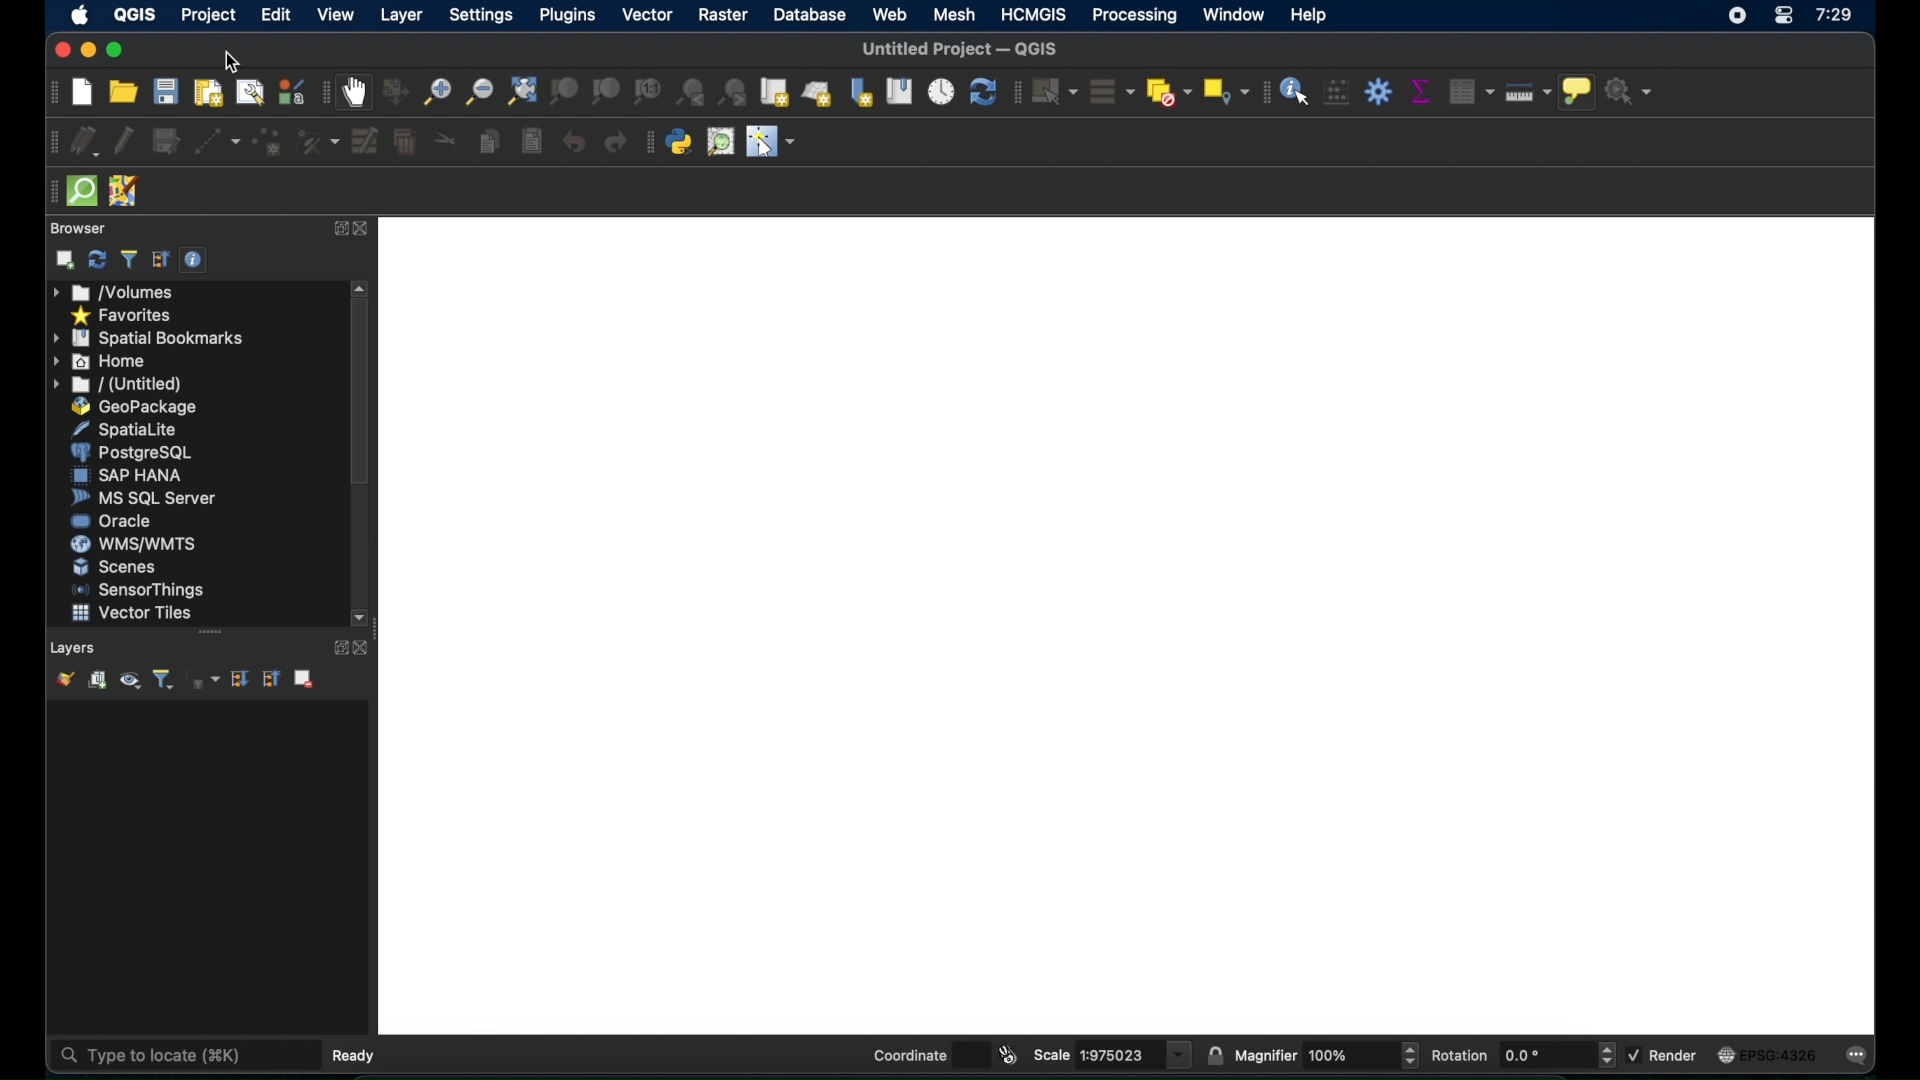 This screenshot has width=1920, height=1080. Describe the element at coordinates (1783, 17) in the screenshot. I see `control center` at that location.